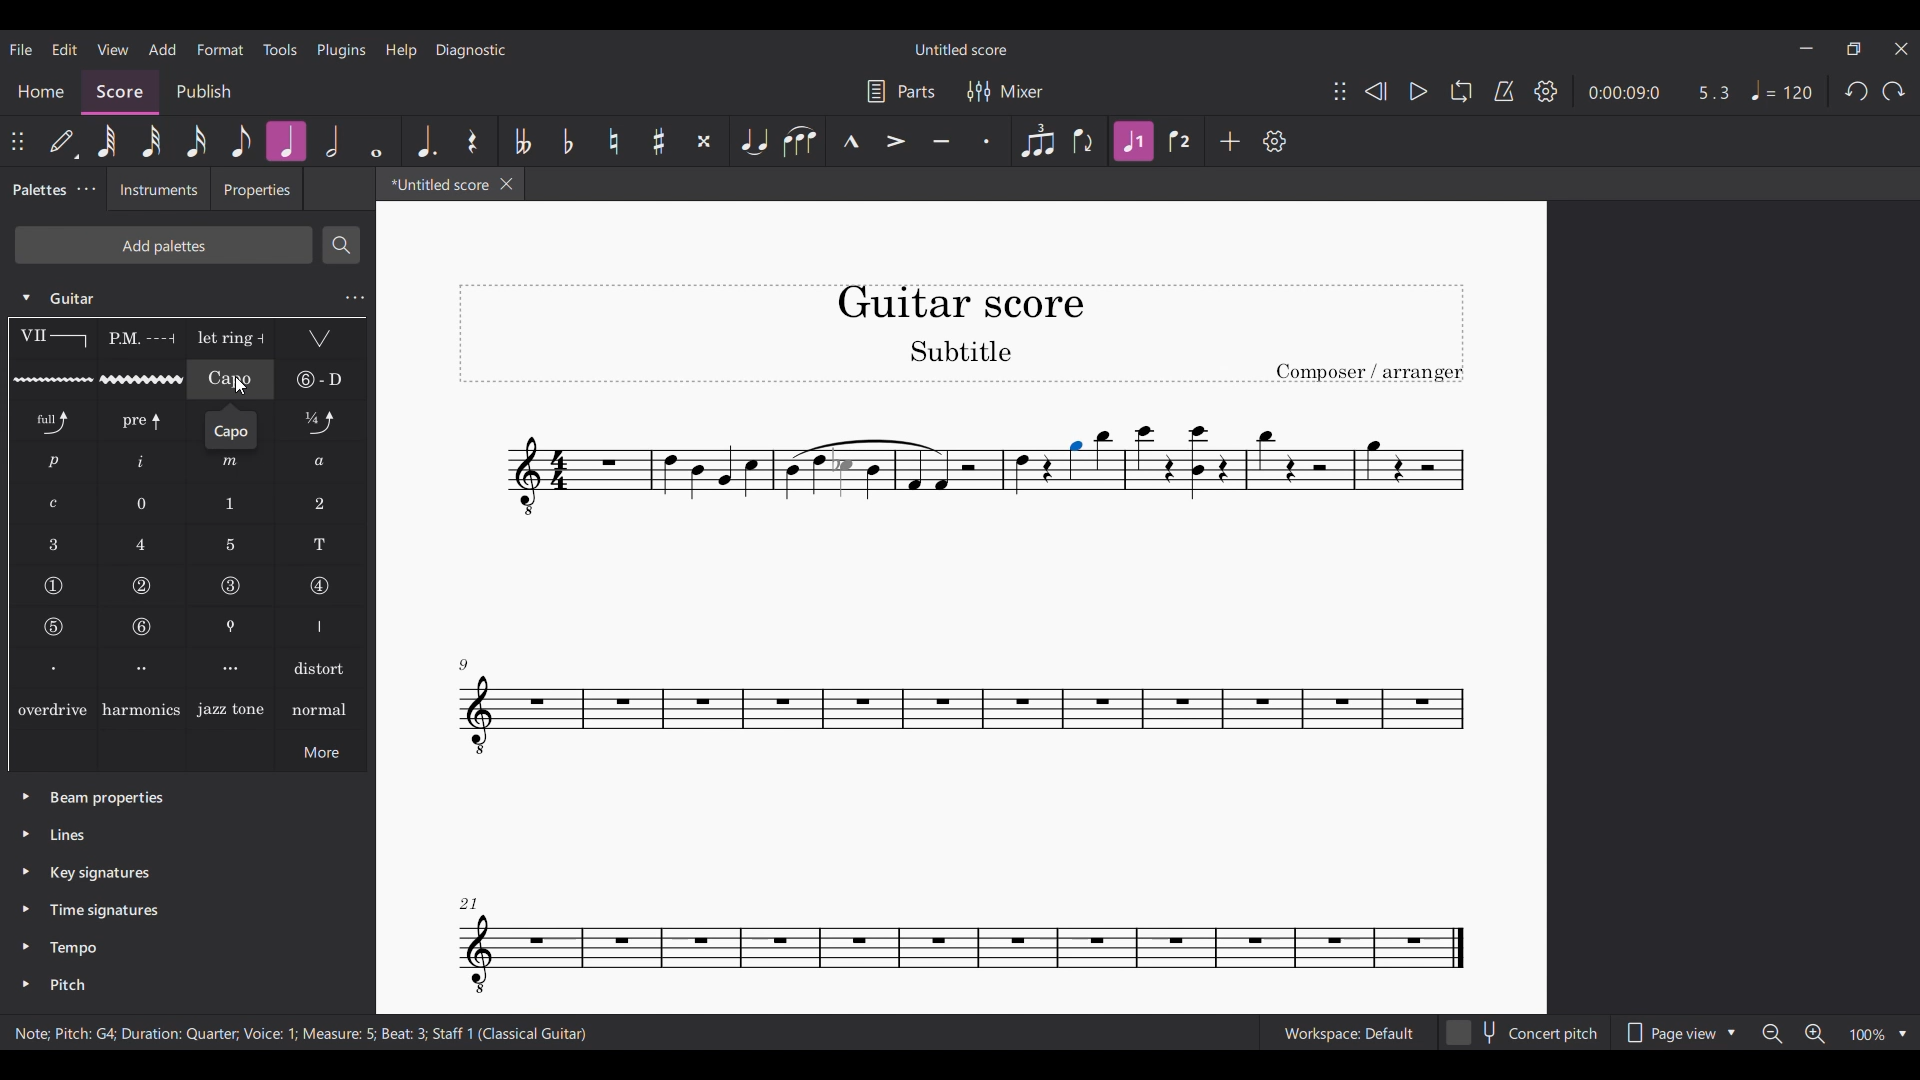  I want to click on Click to expand key signatures palette, so click(26, 871).